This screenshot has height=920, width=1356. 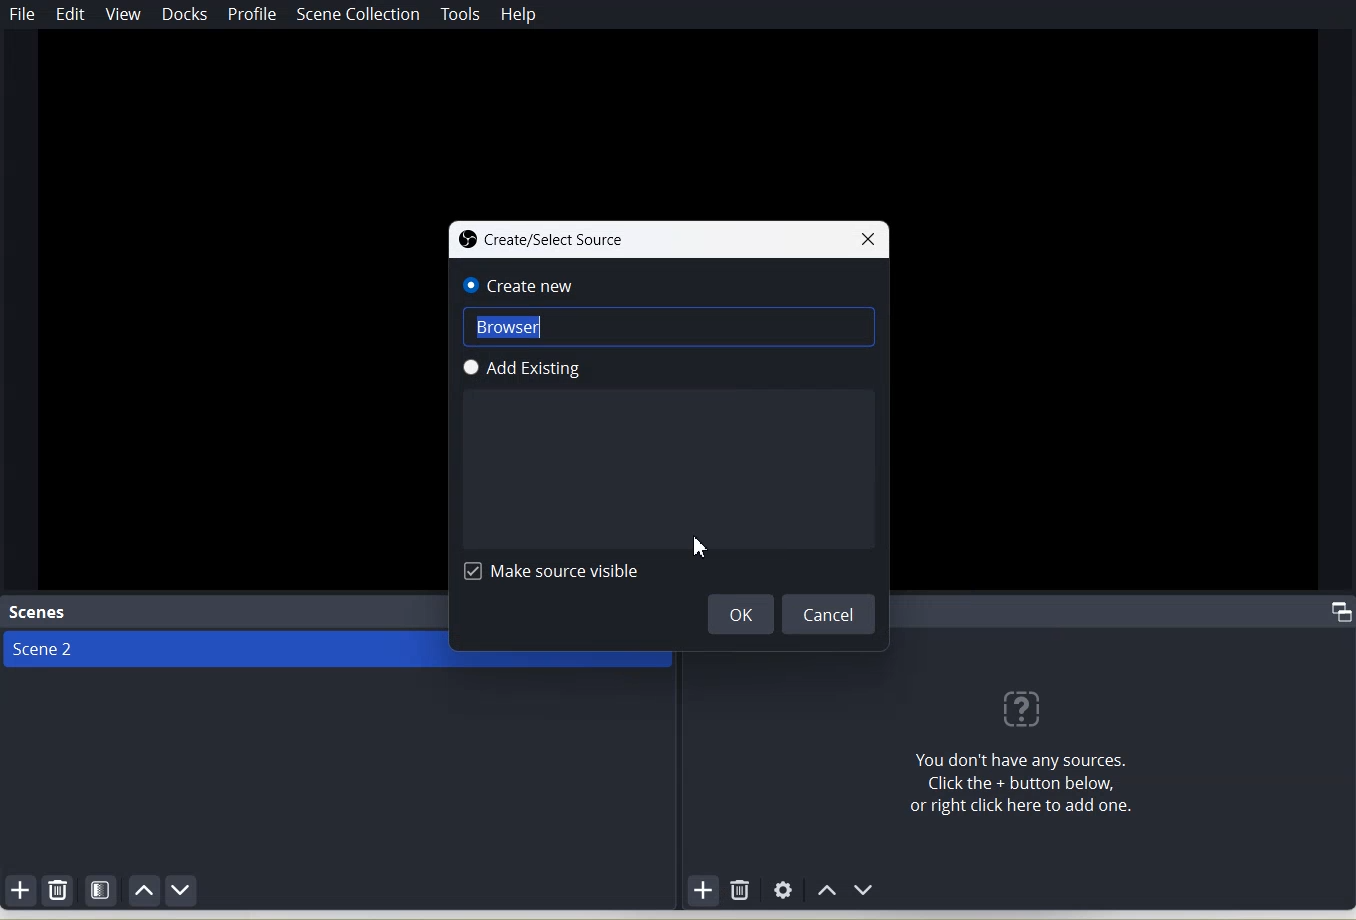 I want to click on Move source down, so click(x=865, y=890).